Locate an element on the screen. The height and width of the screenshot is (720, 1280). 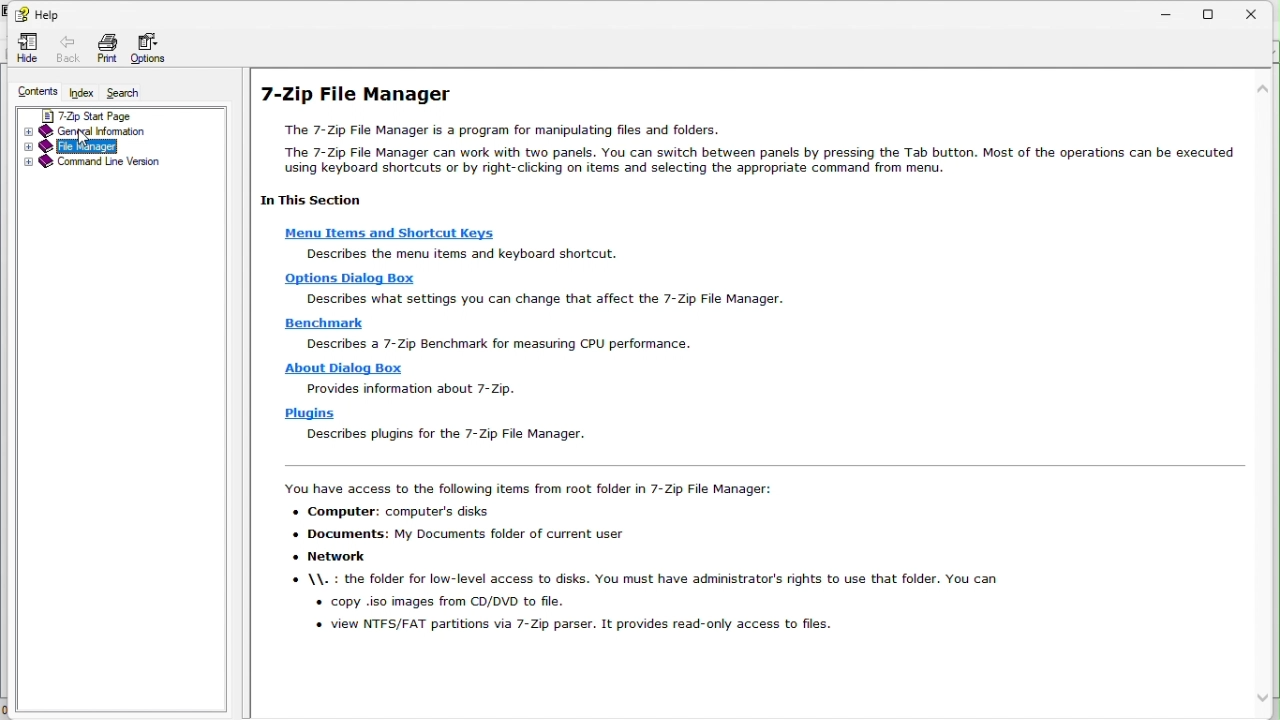
menu items and shortcut keys is located at coordinates (391, 235).